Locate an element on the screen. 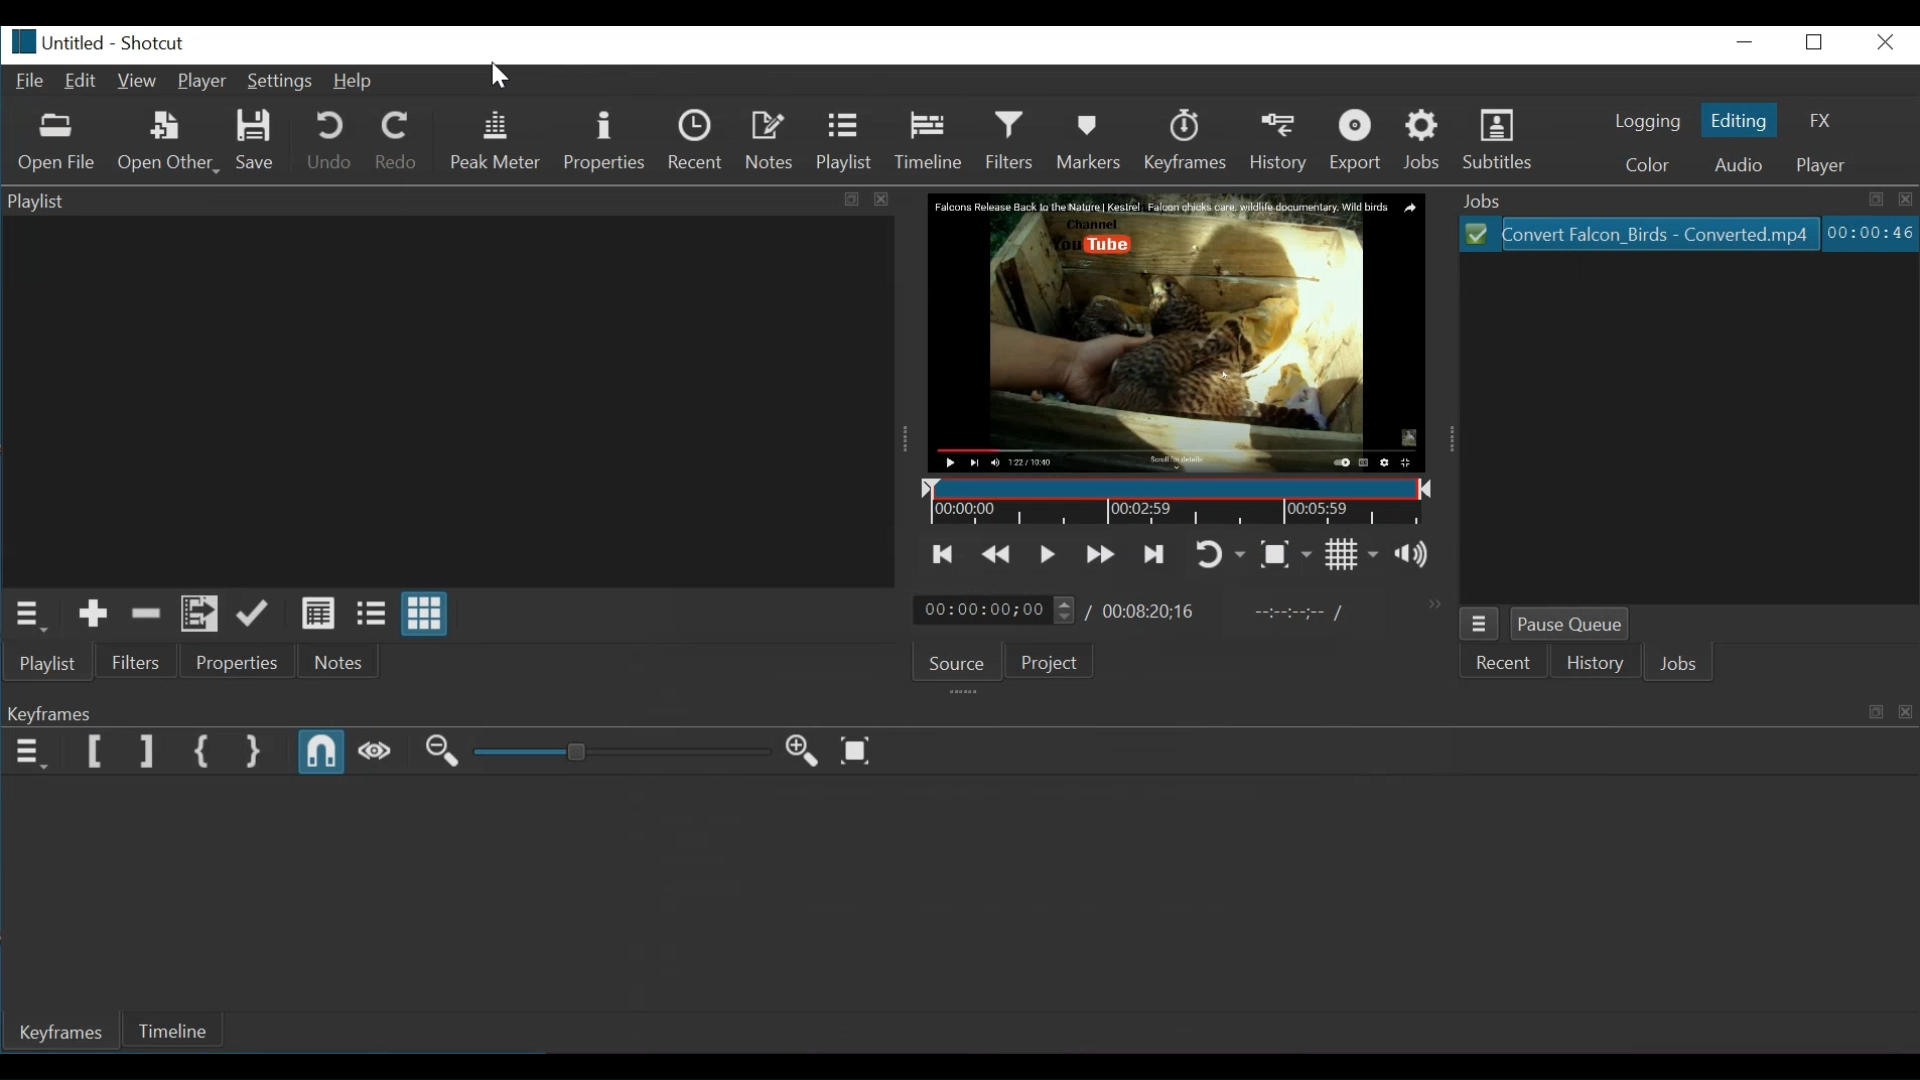  logging is located at coordinates (1648, 123).